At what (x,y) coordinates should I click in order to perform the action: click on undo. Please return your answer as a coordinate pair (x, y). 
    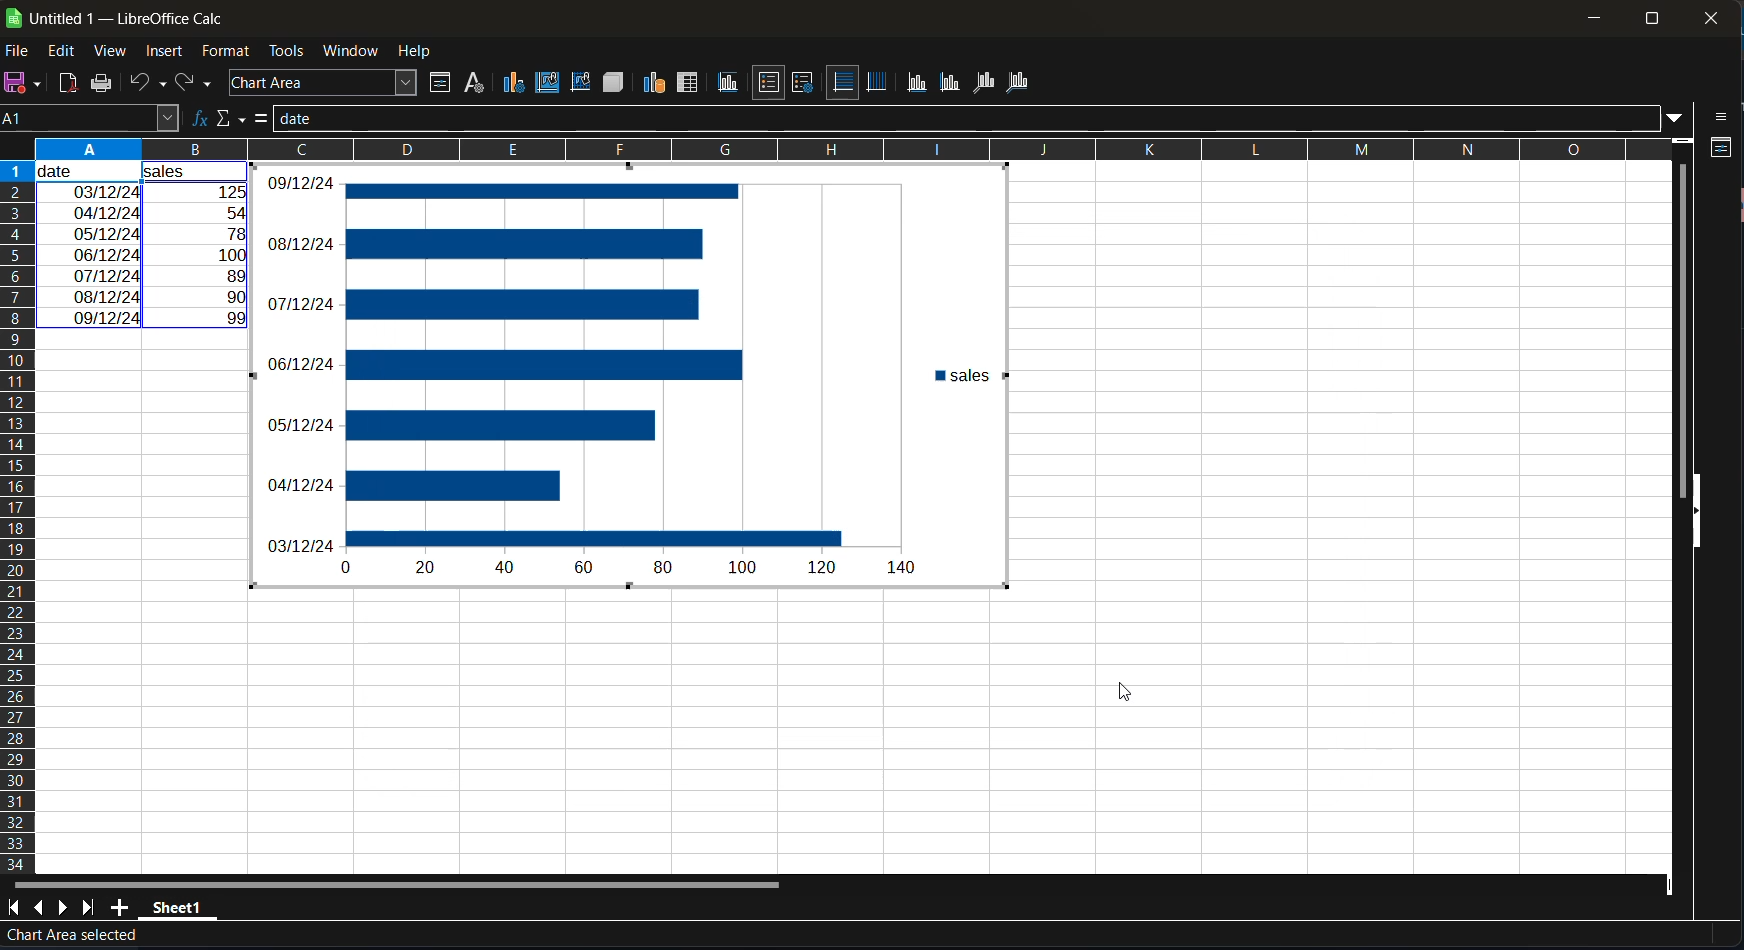
    Looking at the image, I should click on (149, 81).